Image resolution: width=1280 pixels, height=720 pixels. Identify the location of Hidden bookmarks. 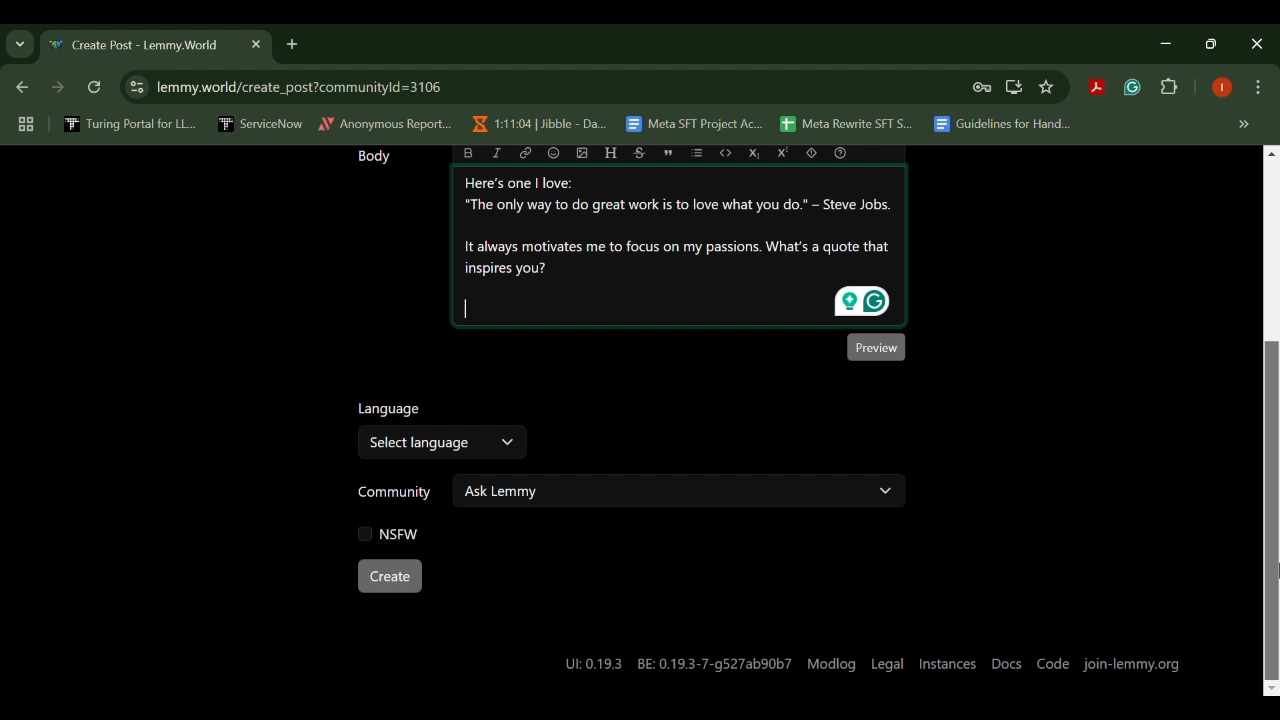
(1246, 125).